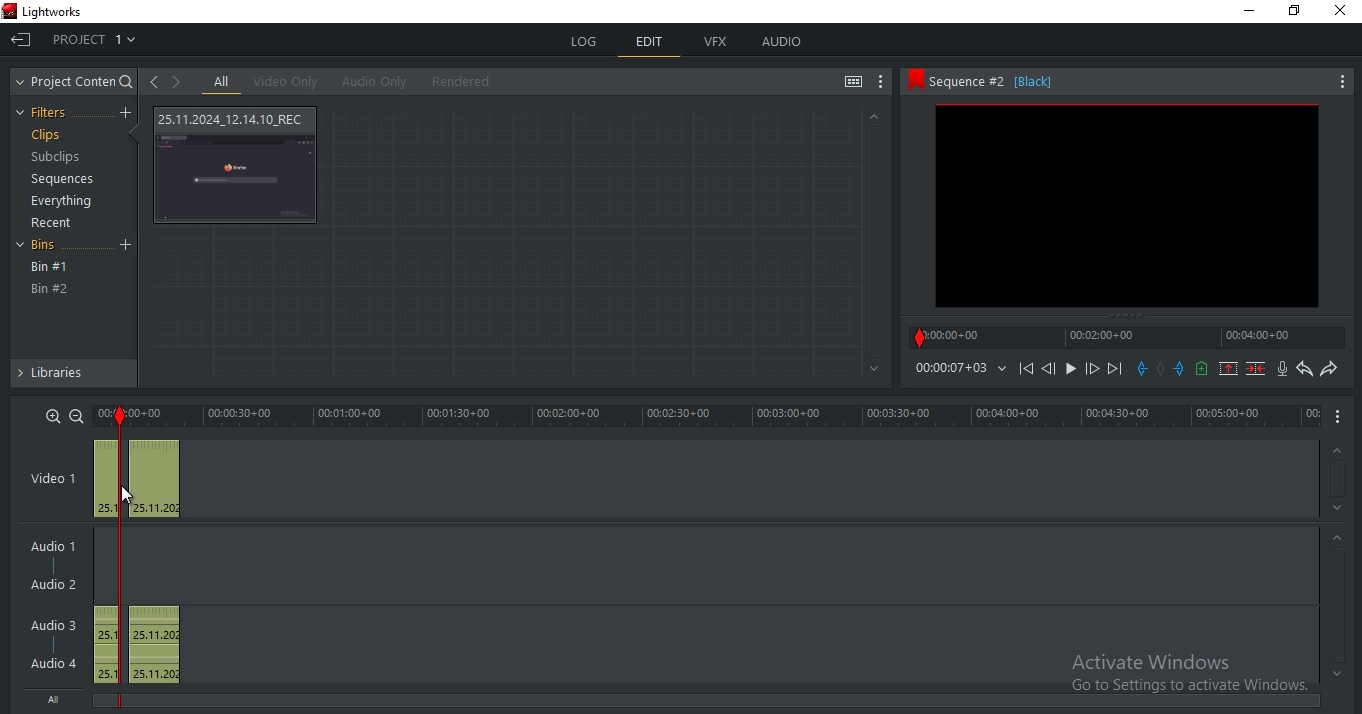 This screenshot has height=714, width=1362. What do you see at coordinates (57, 181) in the screenshot?
I see `sequences` at bounding box center [57, 181].